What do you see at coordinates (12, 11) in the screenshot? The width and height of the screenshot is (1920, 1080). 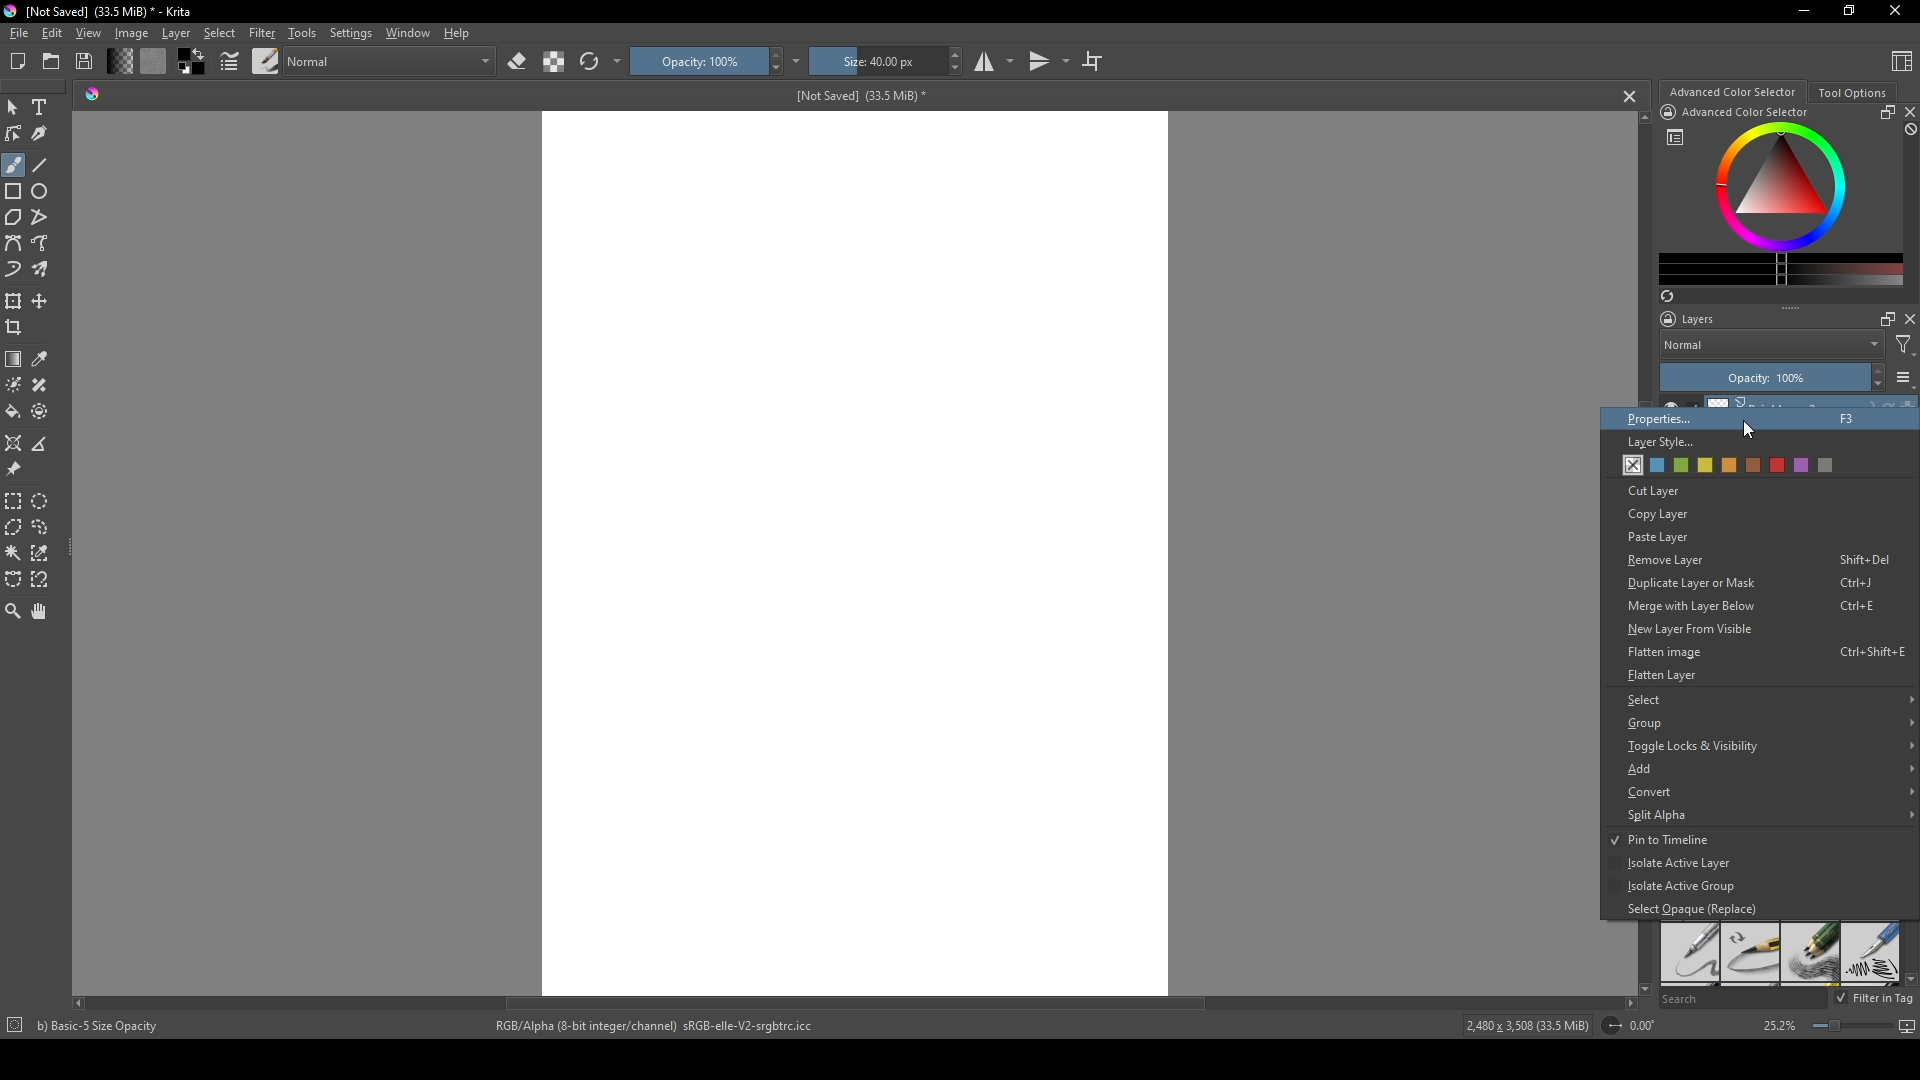 I see `logo` at bounding box center [12, 11].